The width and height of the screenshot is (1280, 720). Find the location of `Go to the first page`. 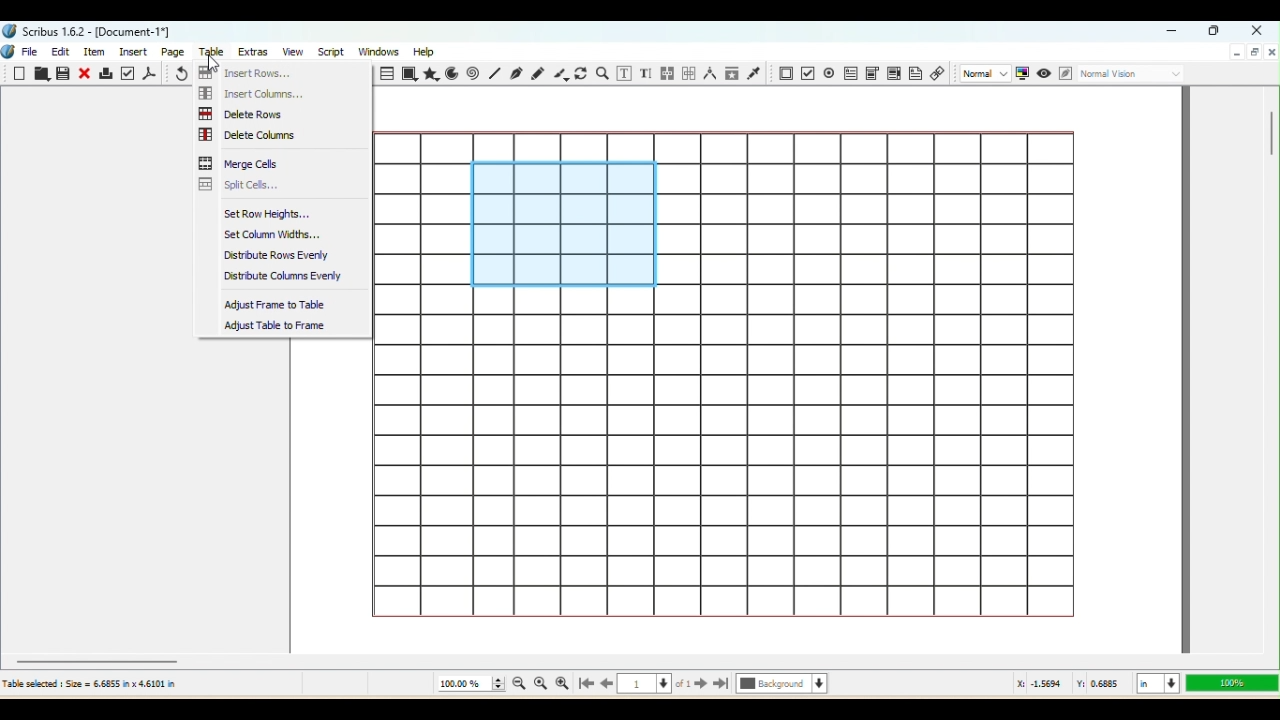

Go to the first page is located at coordinates (584, 685).